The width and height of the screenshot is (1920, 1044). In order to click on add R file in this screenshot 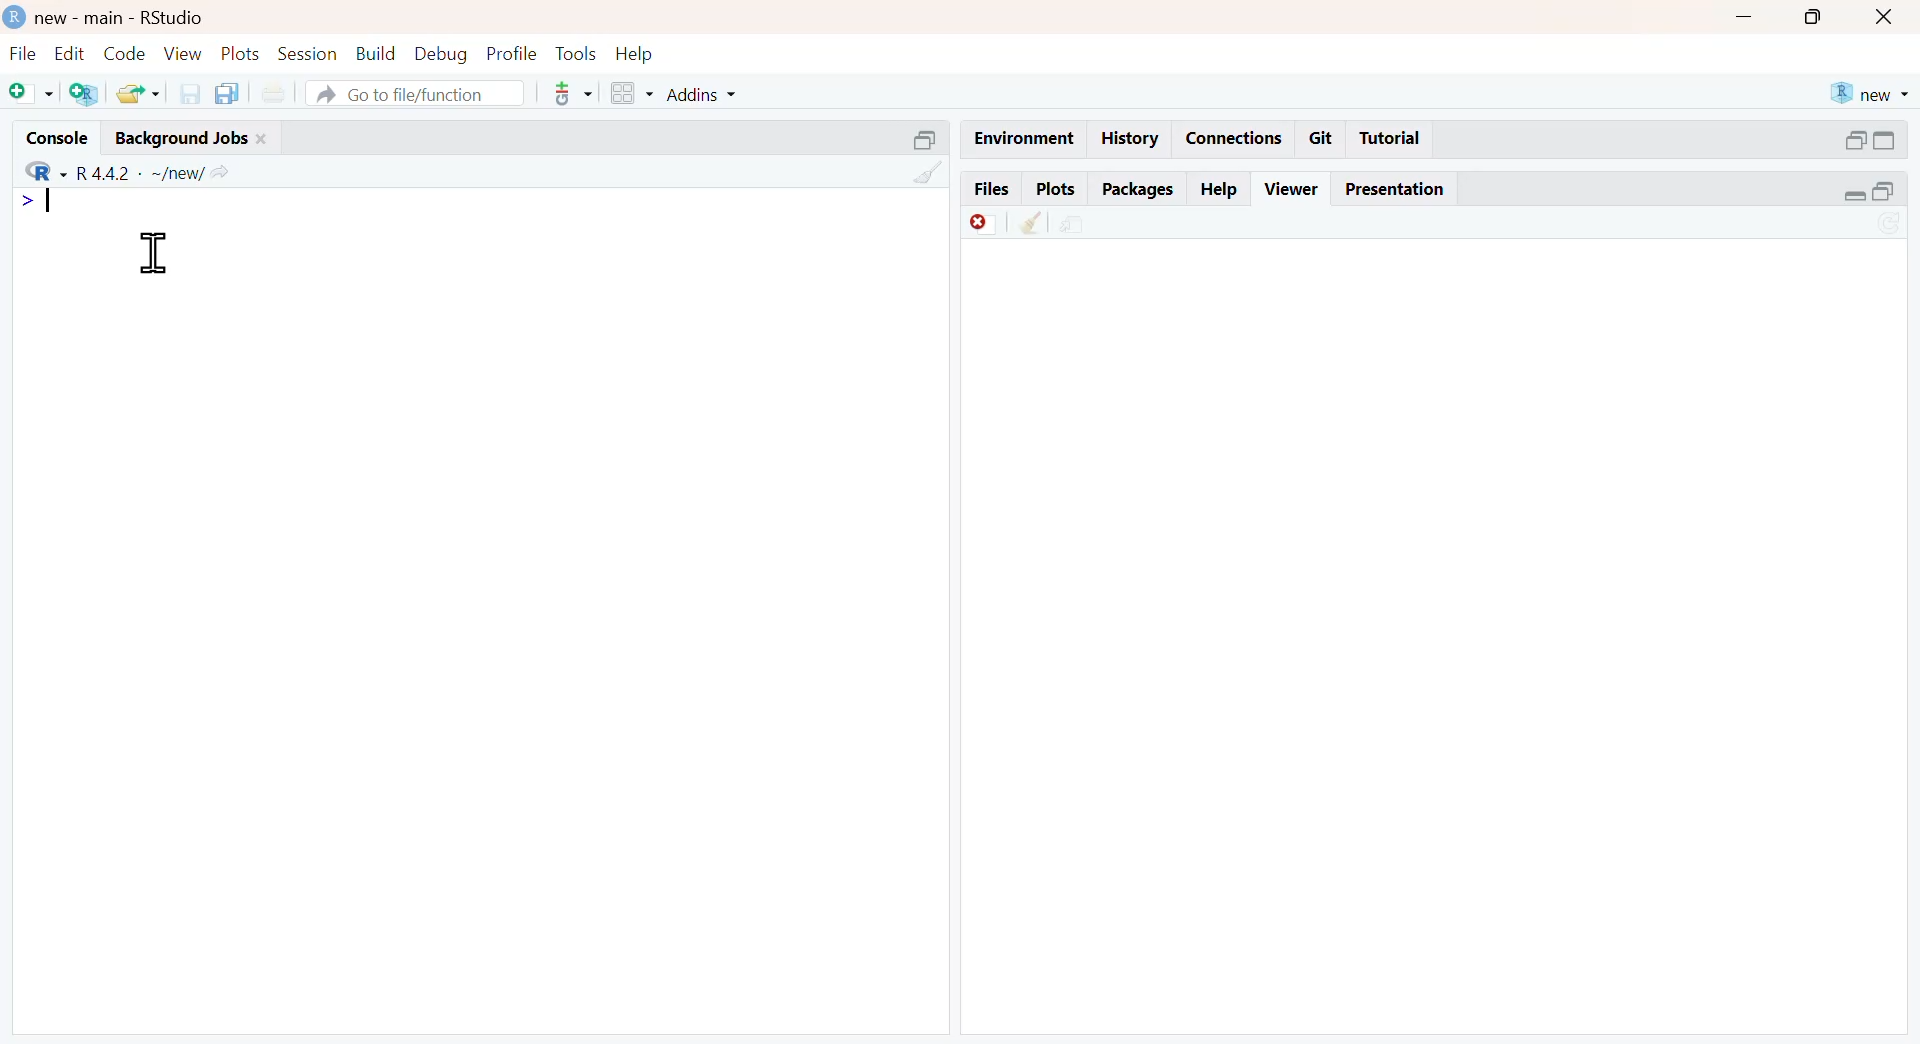, I will do `click(87, 93)`.